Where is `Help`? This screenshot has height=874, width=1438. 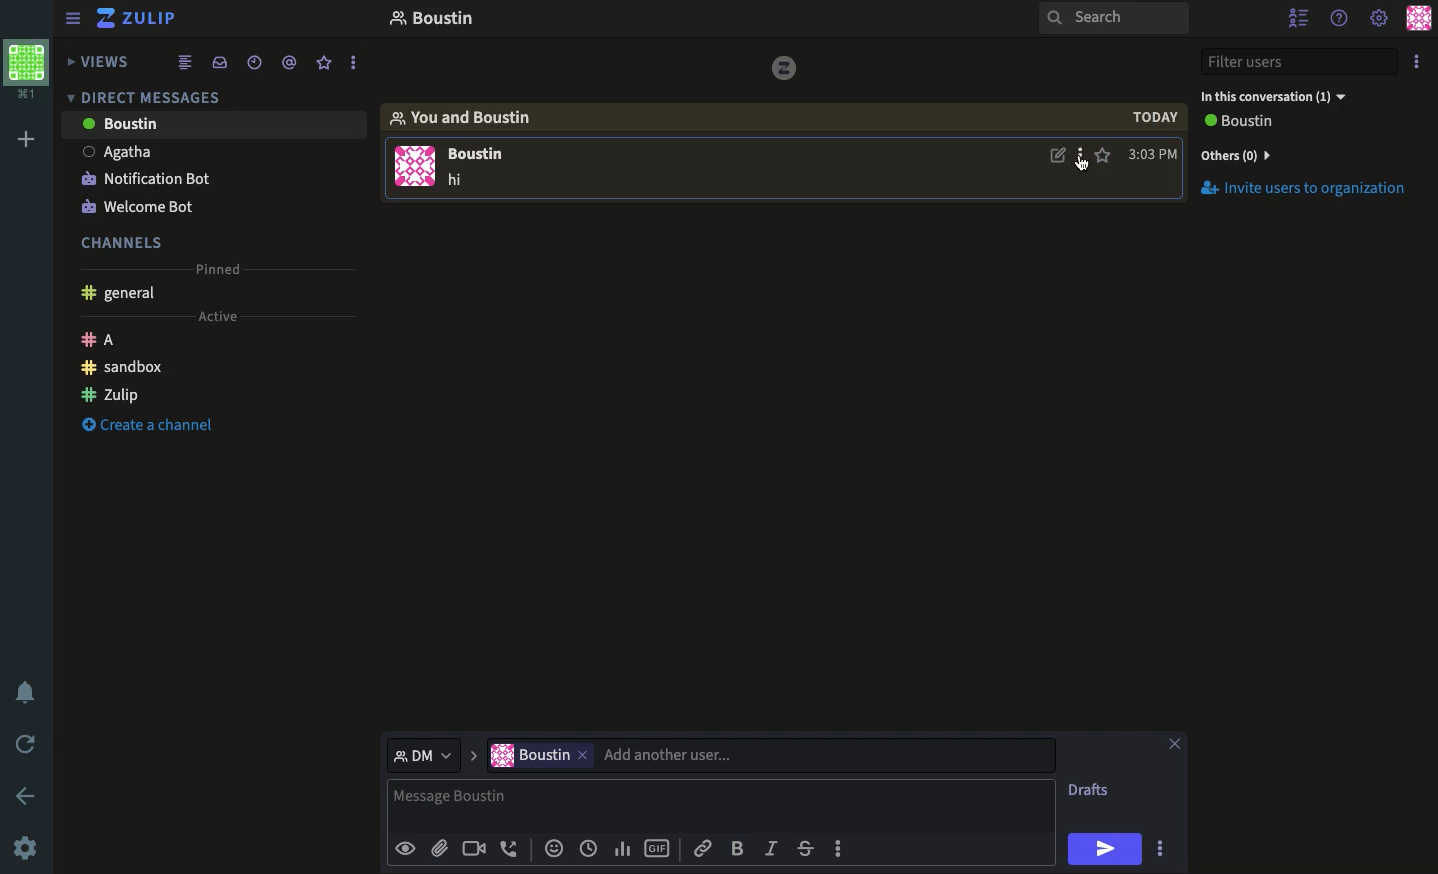
Help is located at coordinates (1340, 17).